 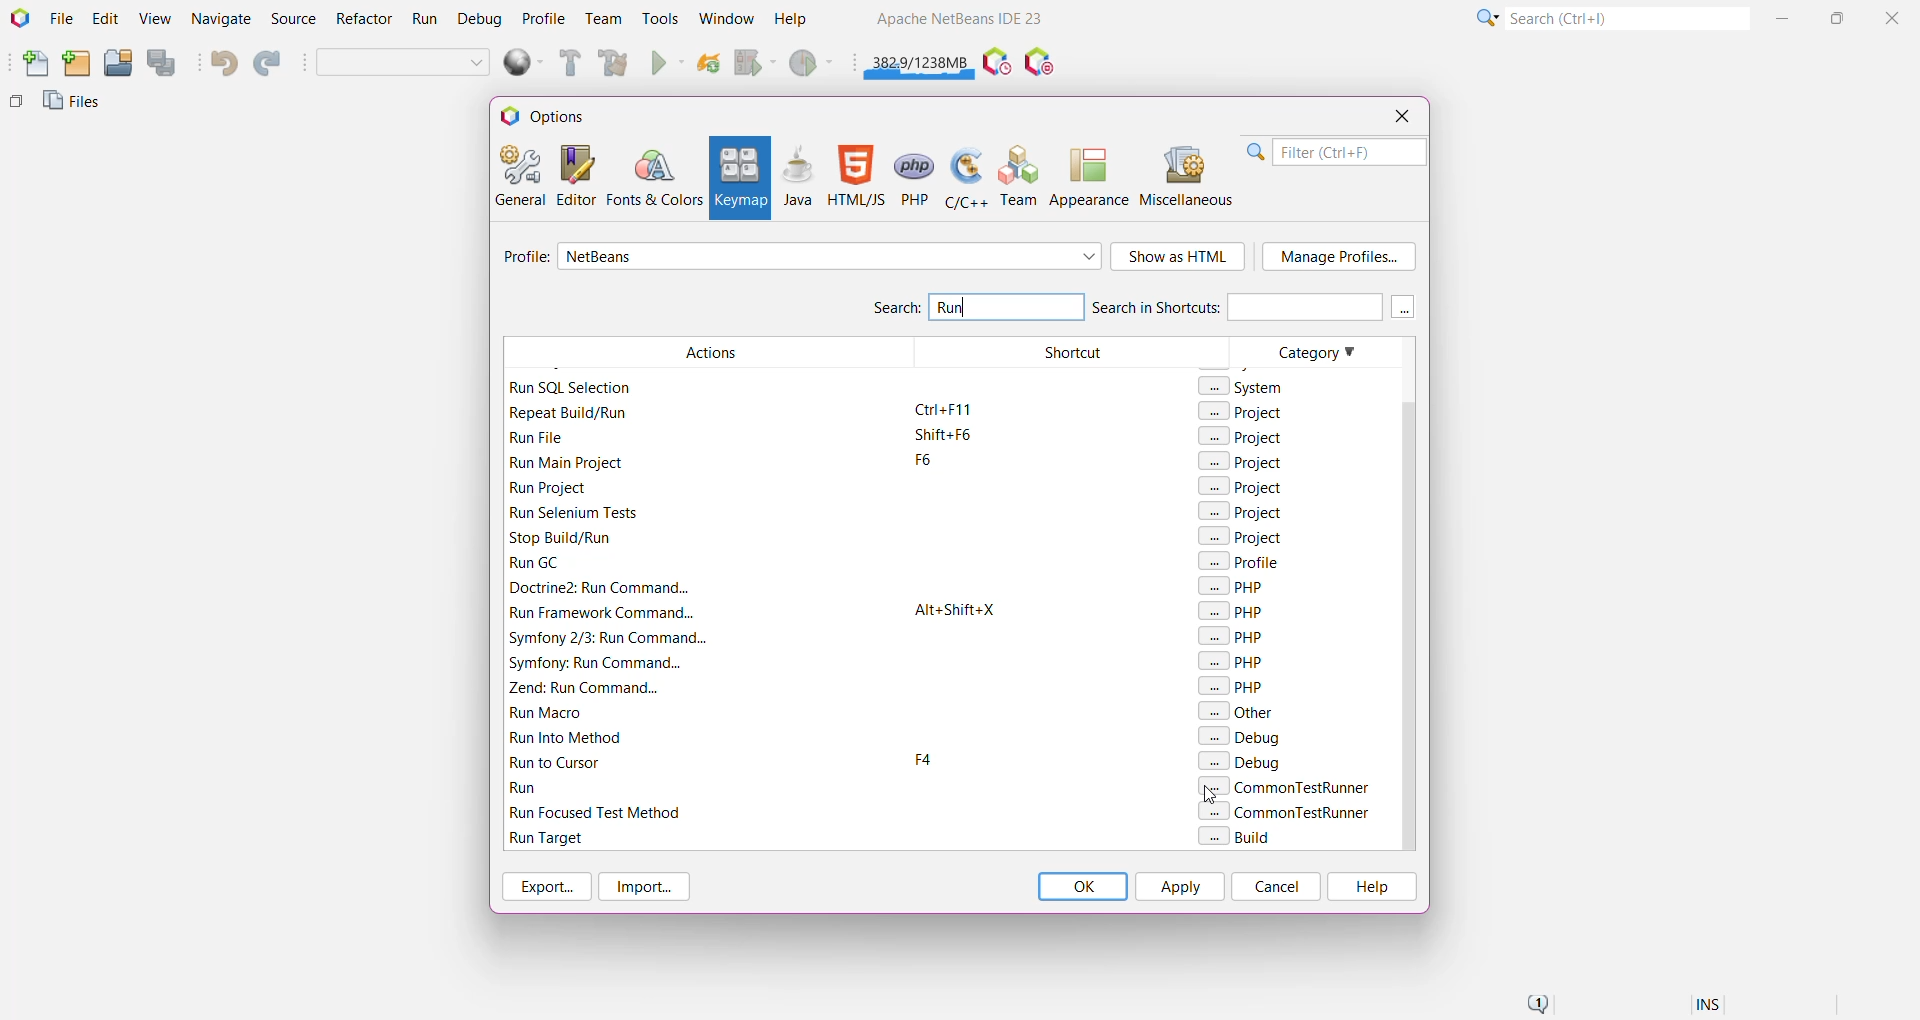 What do you see at coordinates (800, 21) in the screenshot?
I see `Help` at bounding box center [800, 21].